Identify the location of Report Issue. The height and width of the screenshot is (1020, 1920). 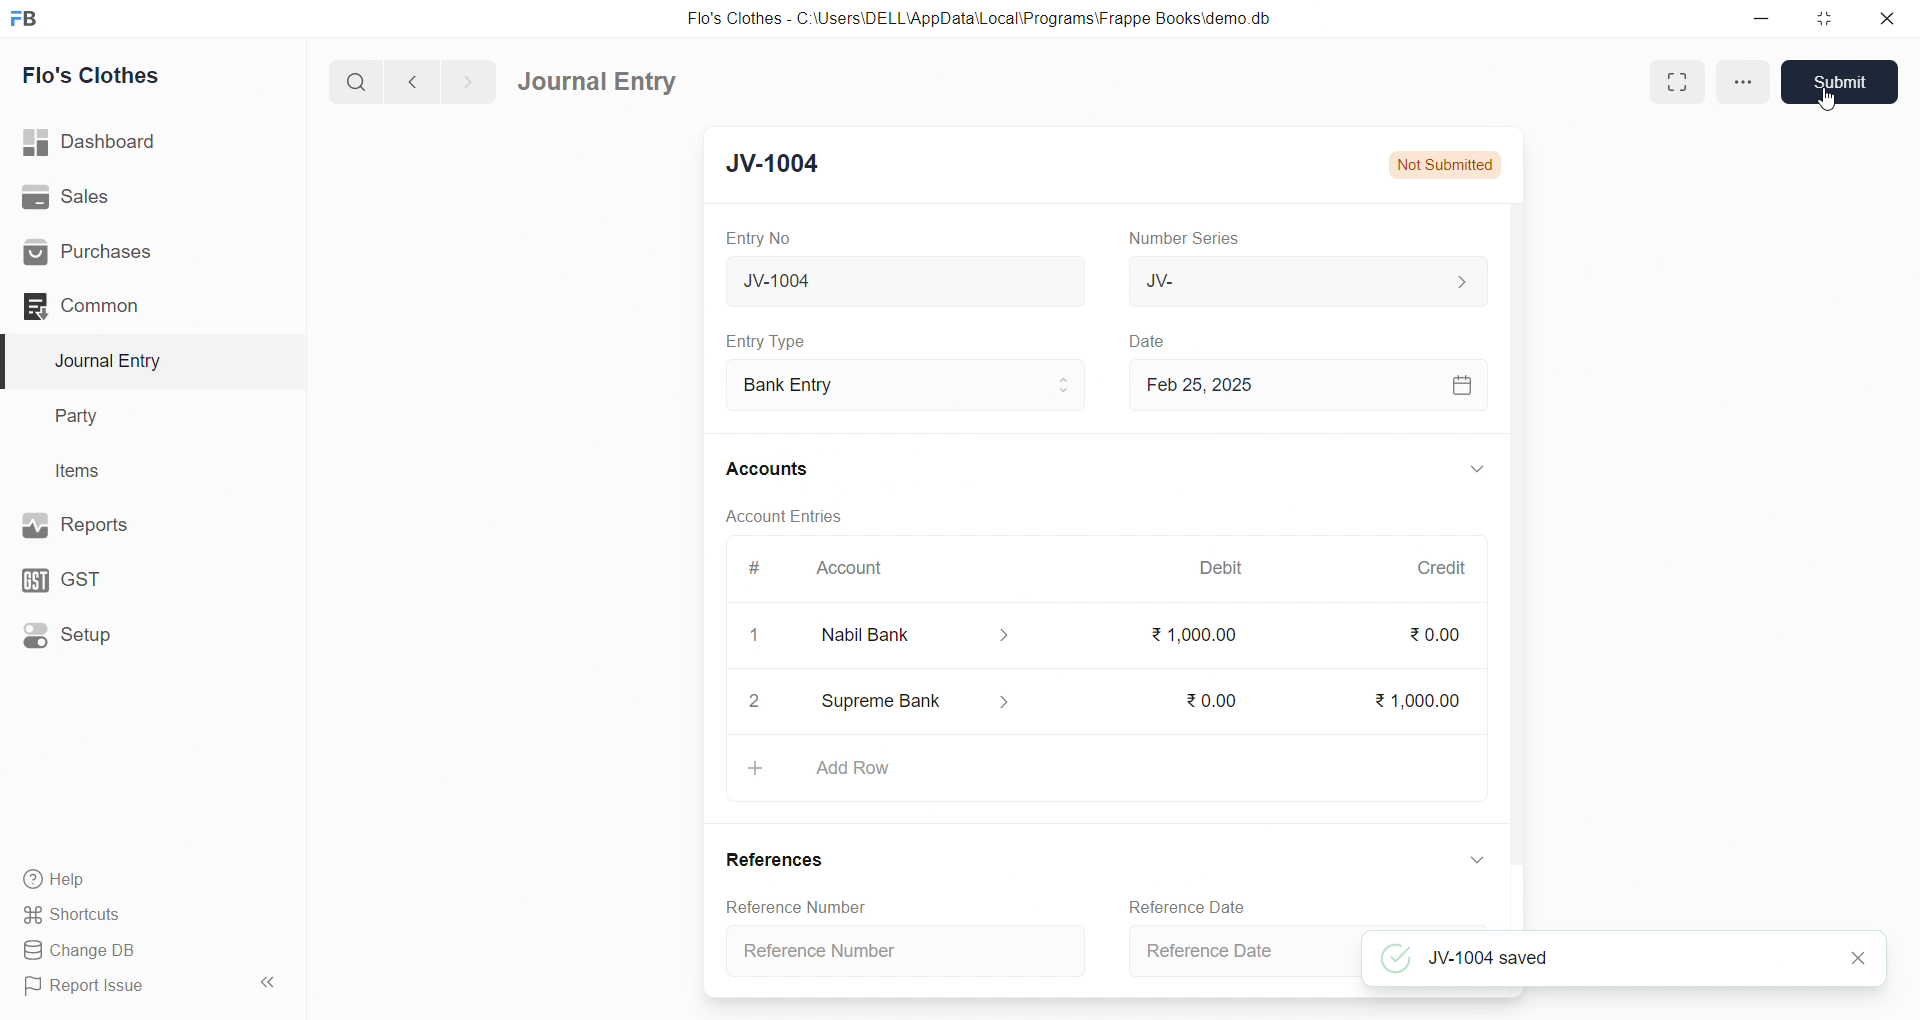
(124, 986).